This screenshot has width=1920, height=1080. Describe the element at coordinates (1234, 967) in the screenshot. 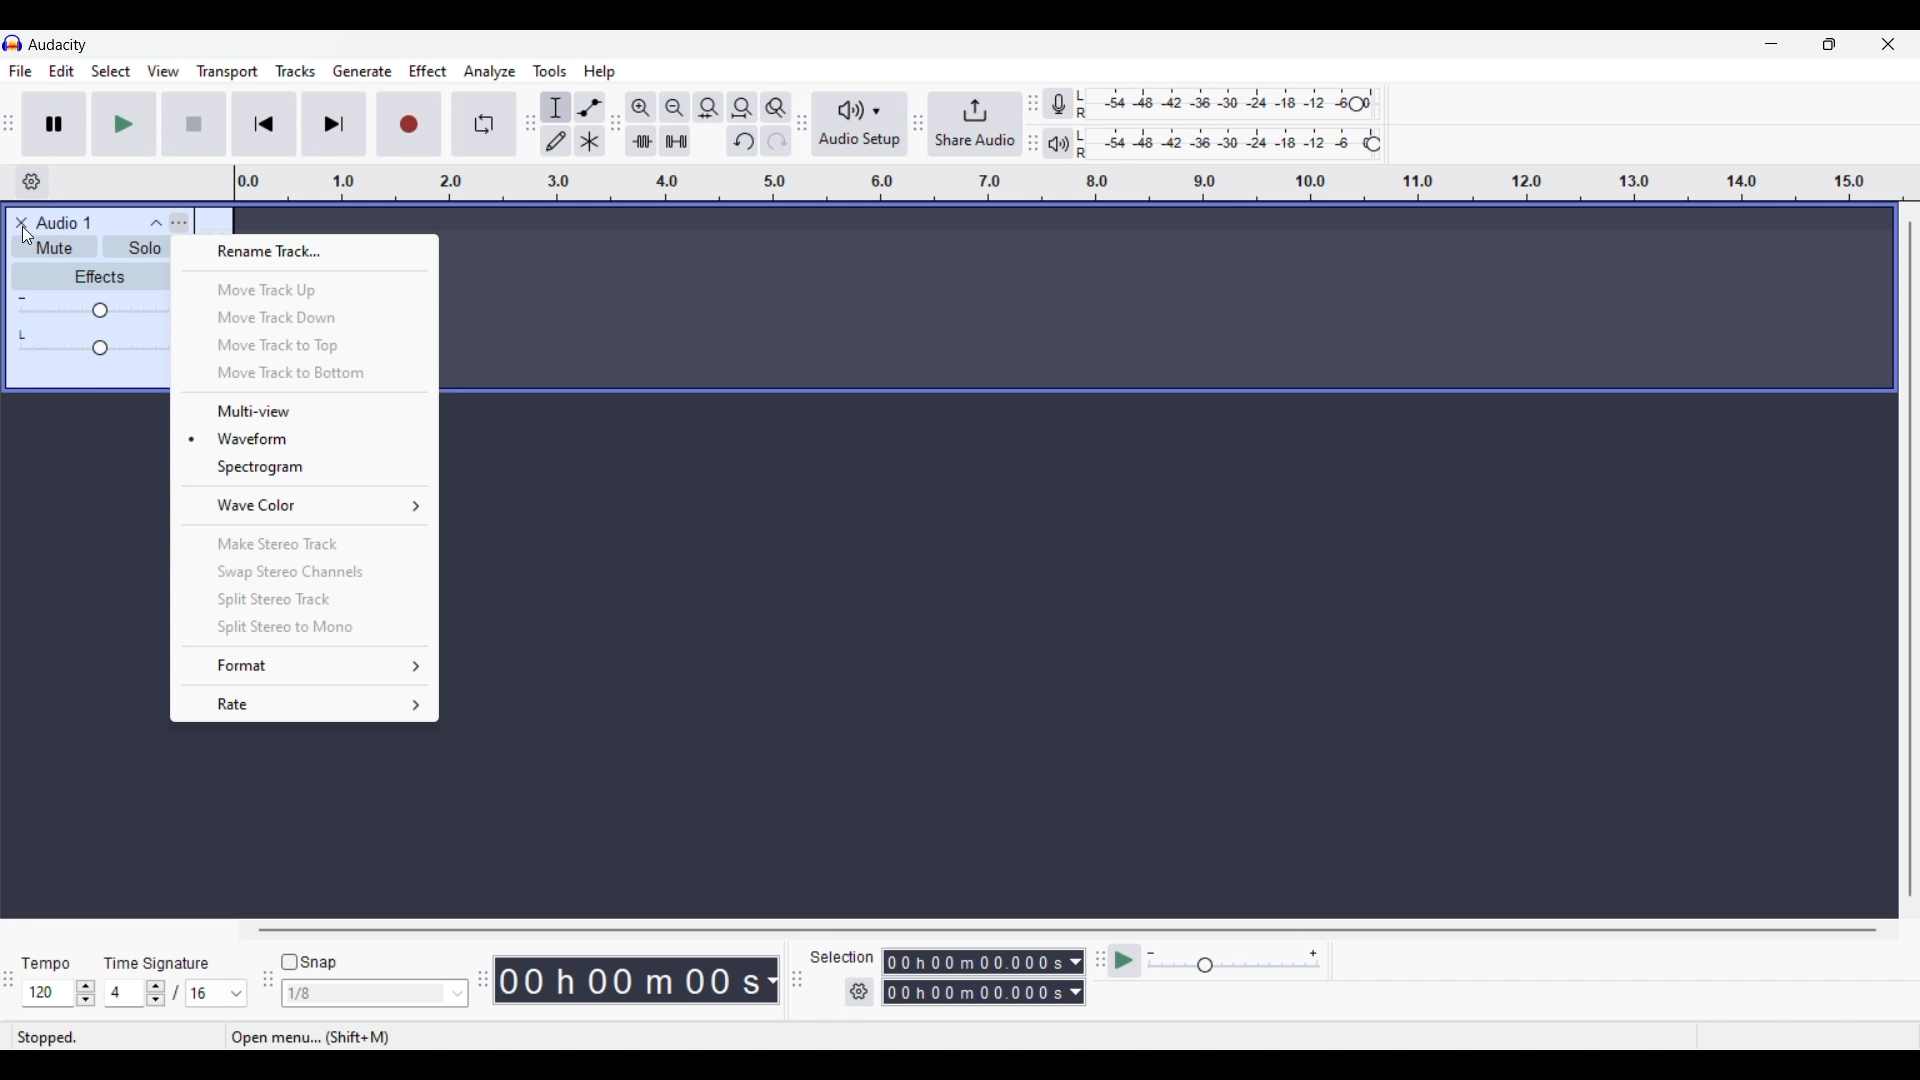

I see `Slider to change playback speed` at that location.